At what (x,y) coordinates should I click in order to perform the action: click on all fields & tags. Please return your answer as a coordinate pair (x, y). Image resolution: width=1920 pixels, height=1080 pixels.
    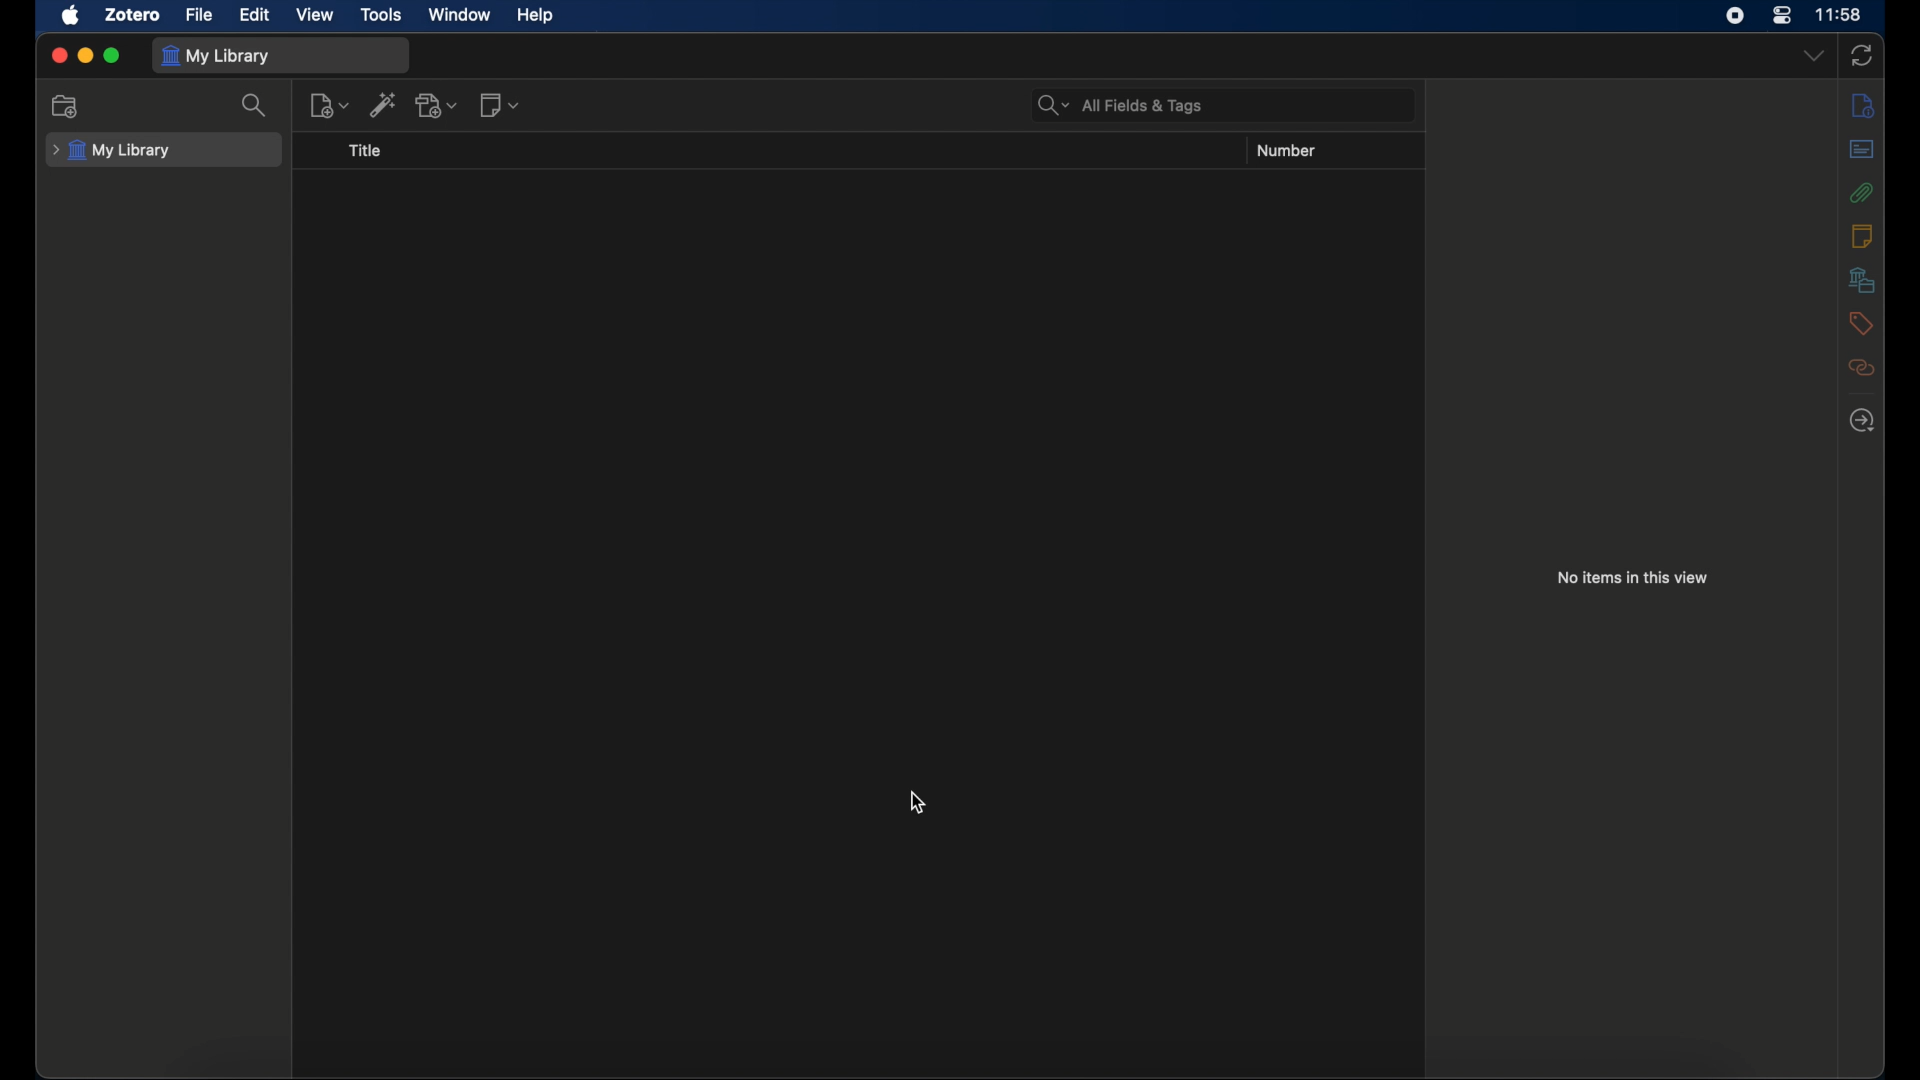
    Looking at the image, I should click on (1122, 105).